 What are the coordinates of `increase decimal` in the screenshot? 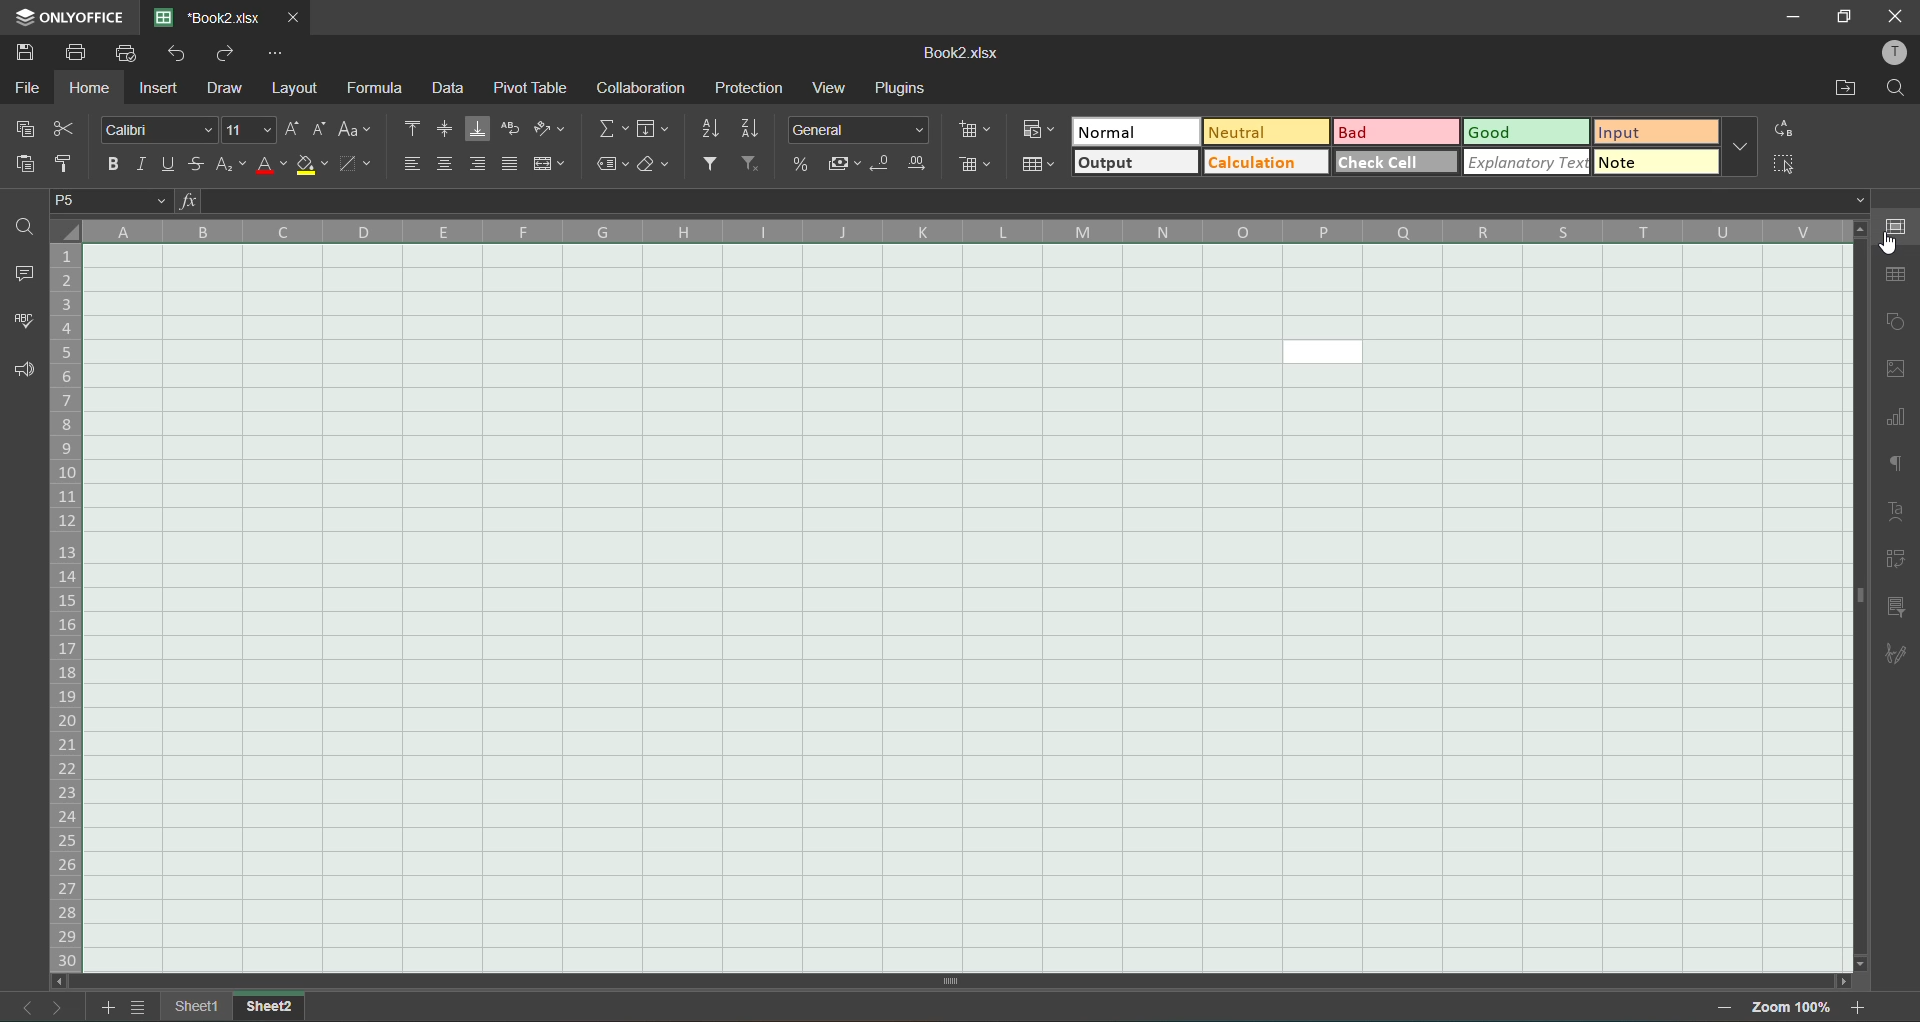 It's located at (920, 163).